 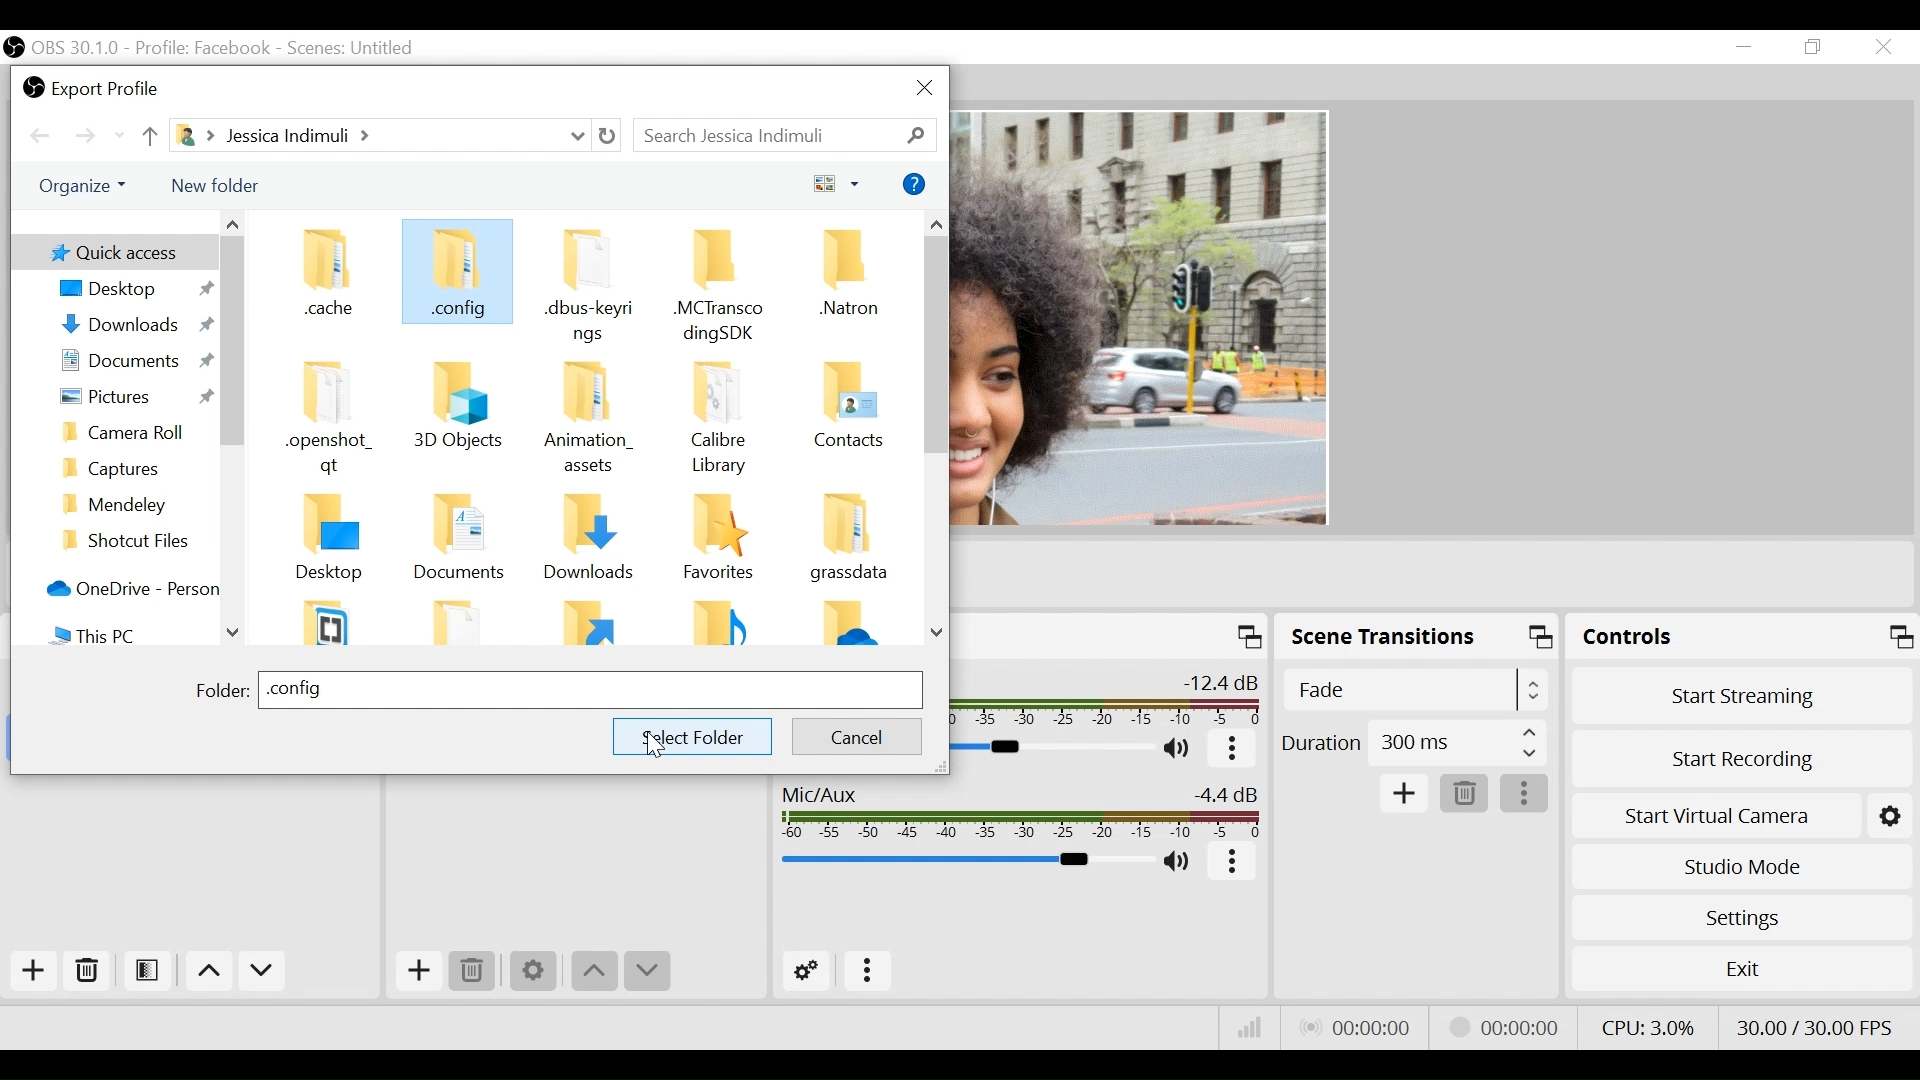 What do you see at coordinates (112, 251) in the screenshot?
I see `Quick Access` at bounding box center [112, 251].